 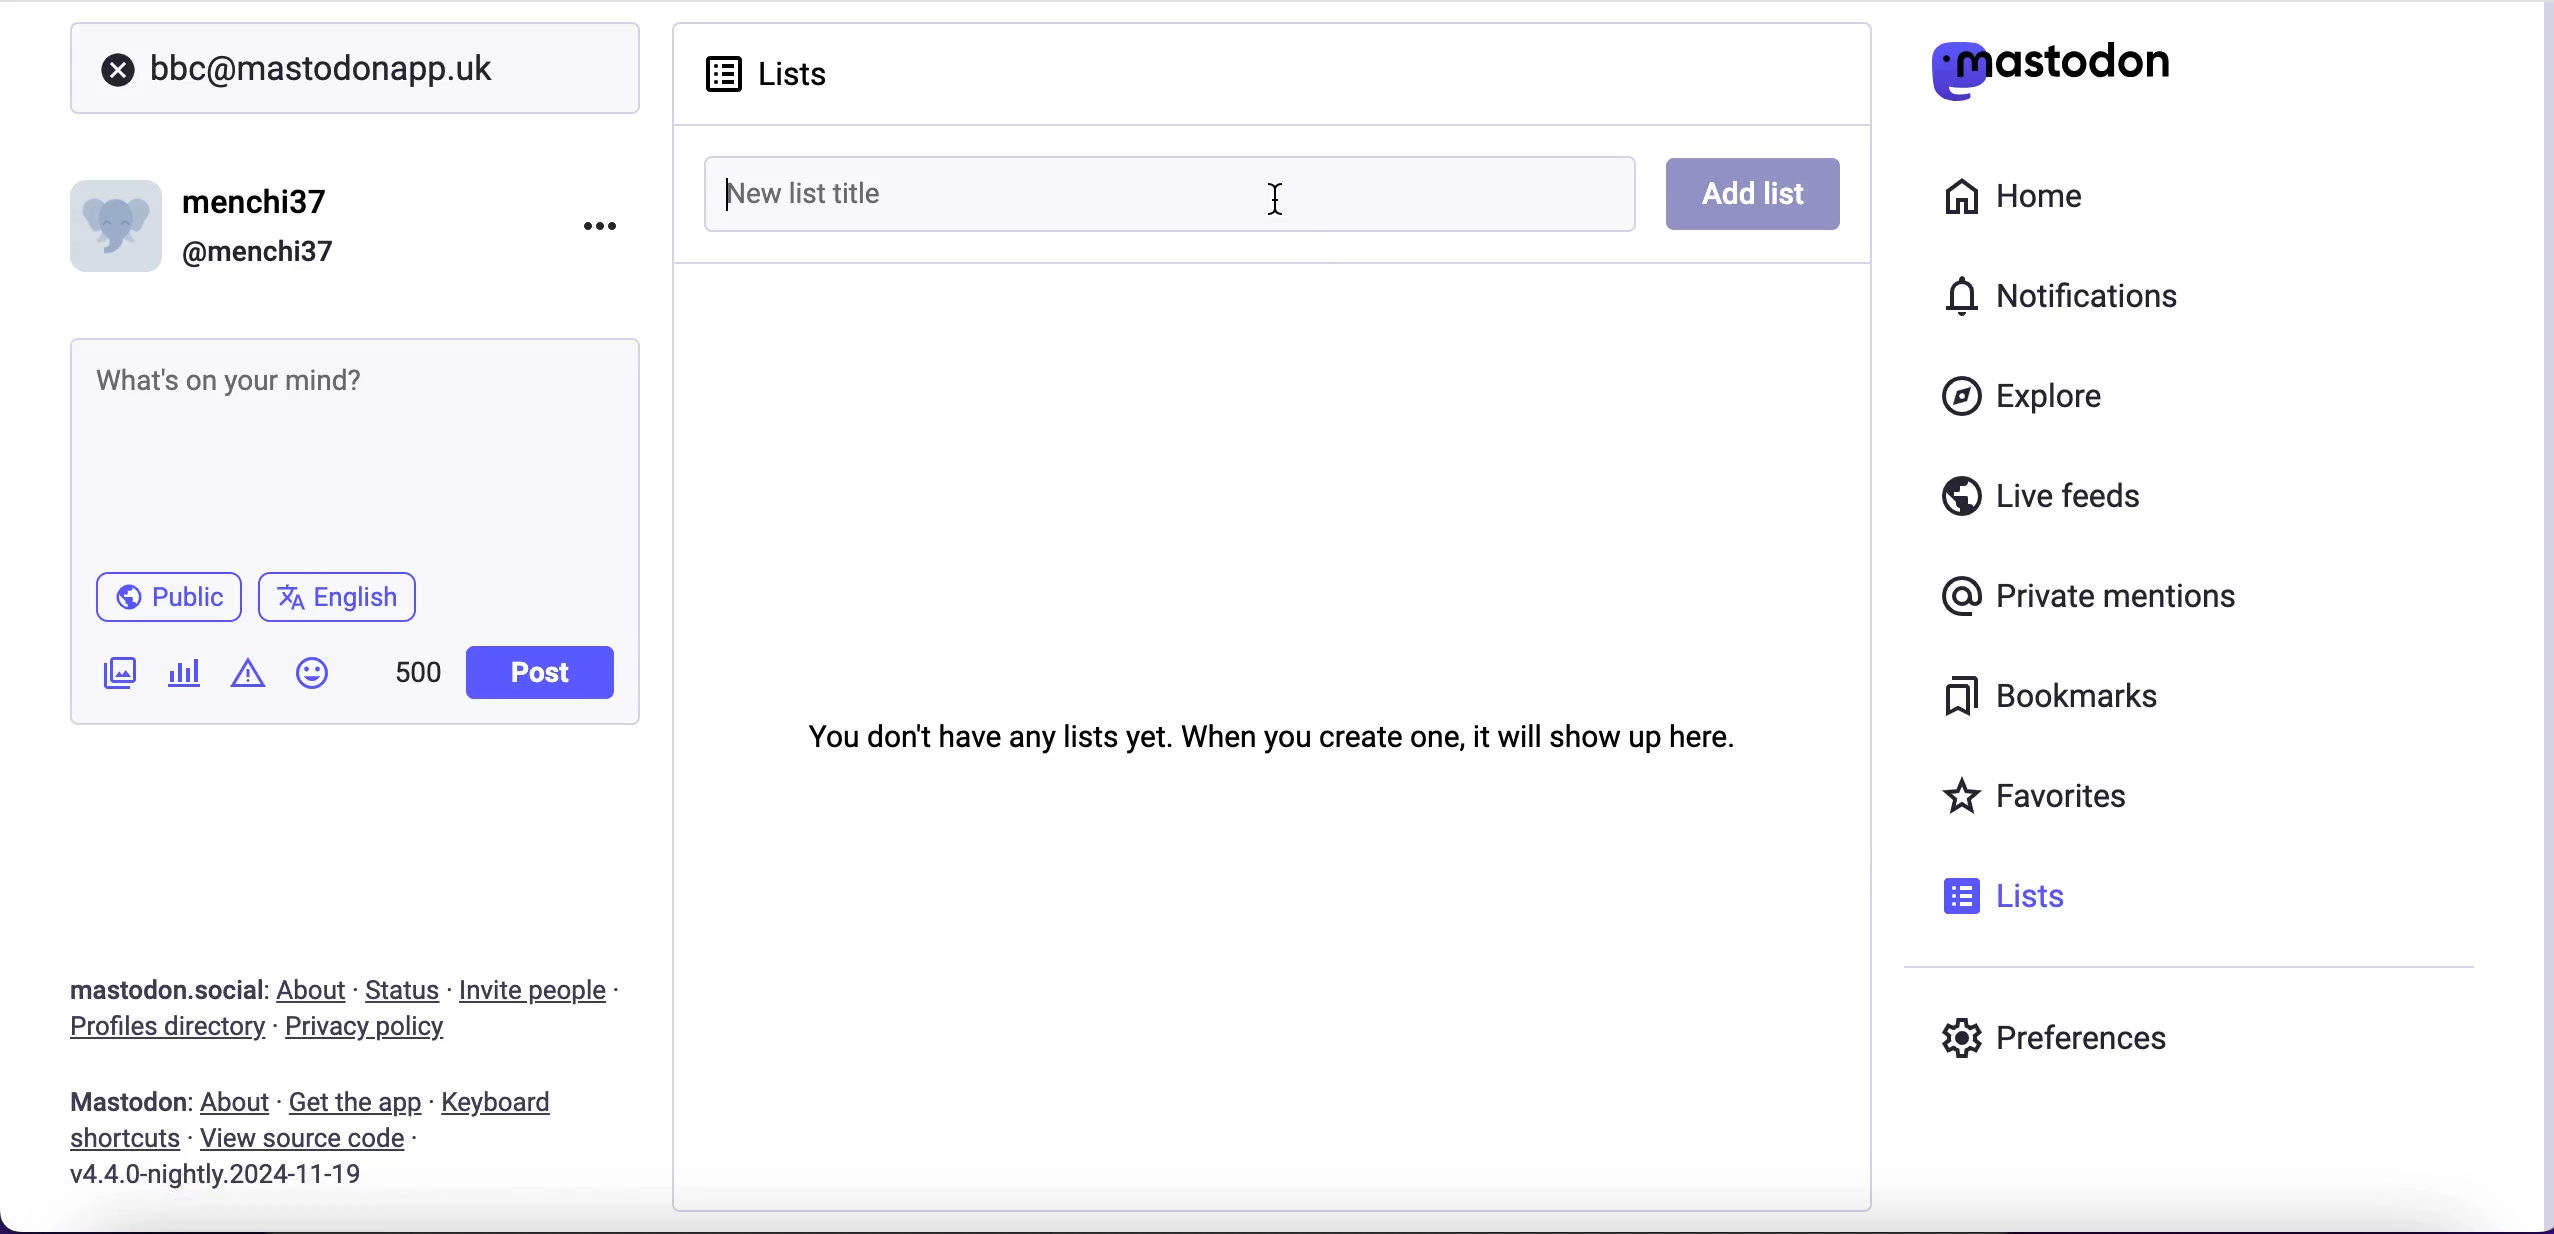 I want to click on about, so click(x=239, y=1103).